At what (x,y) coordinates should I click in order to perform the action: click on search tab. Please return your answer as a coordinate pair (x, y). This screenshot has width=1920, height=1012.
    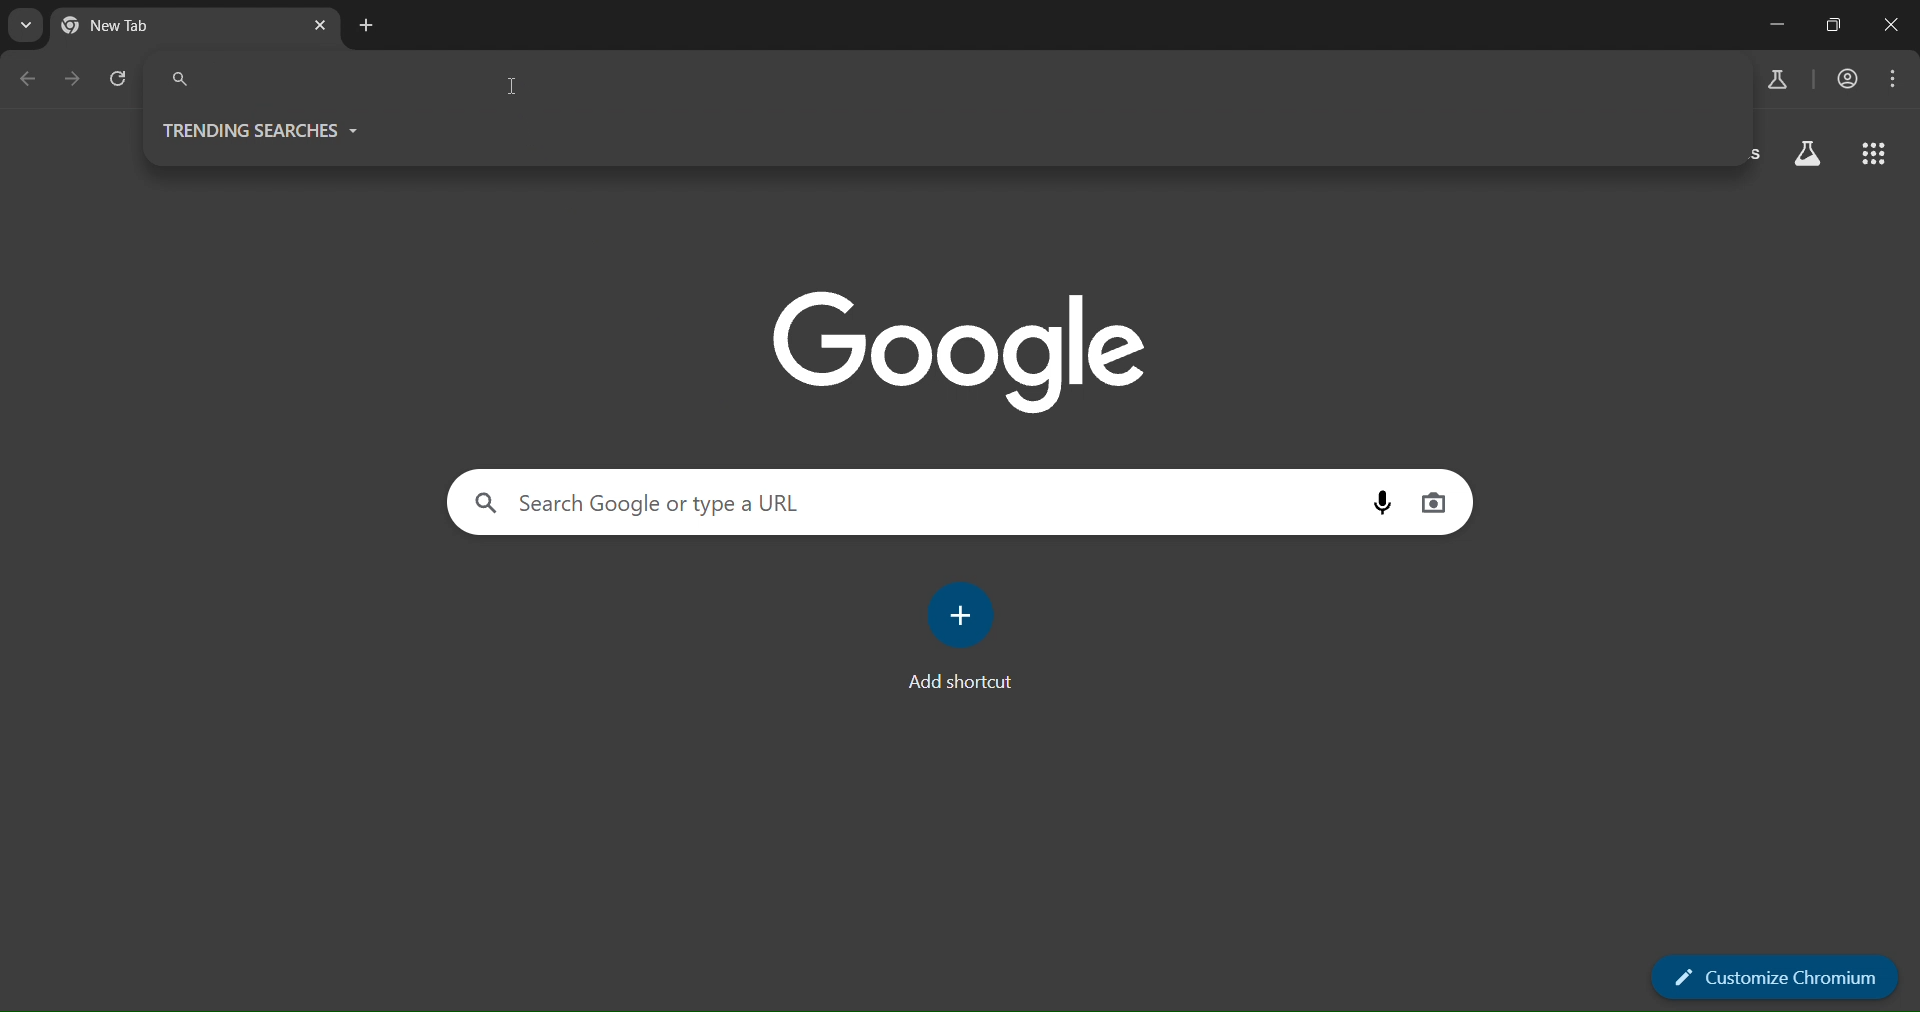
    Looking at the image, I should click on (26, 29).